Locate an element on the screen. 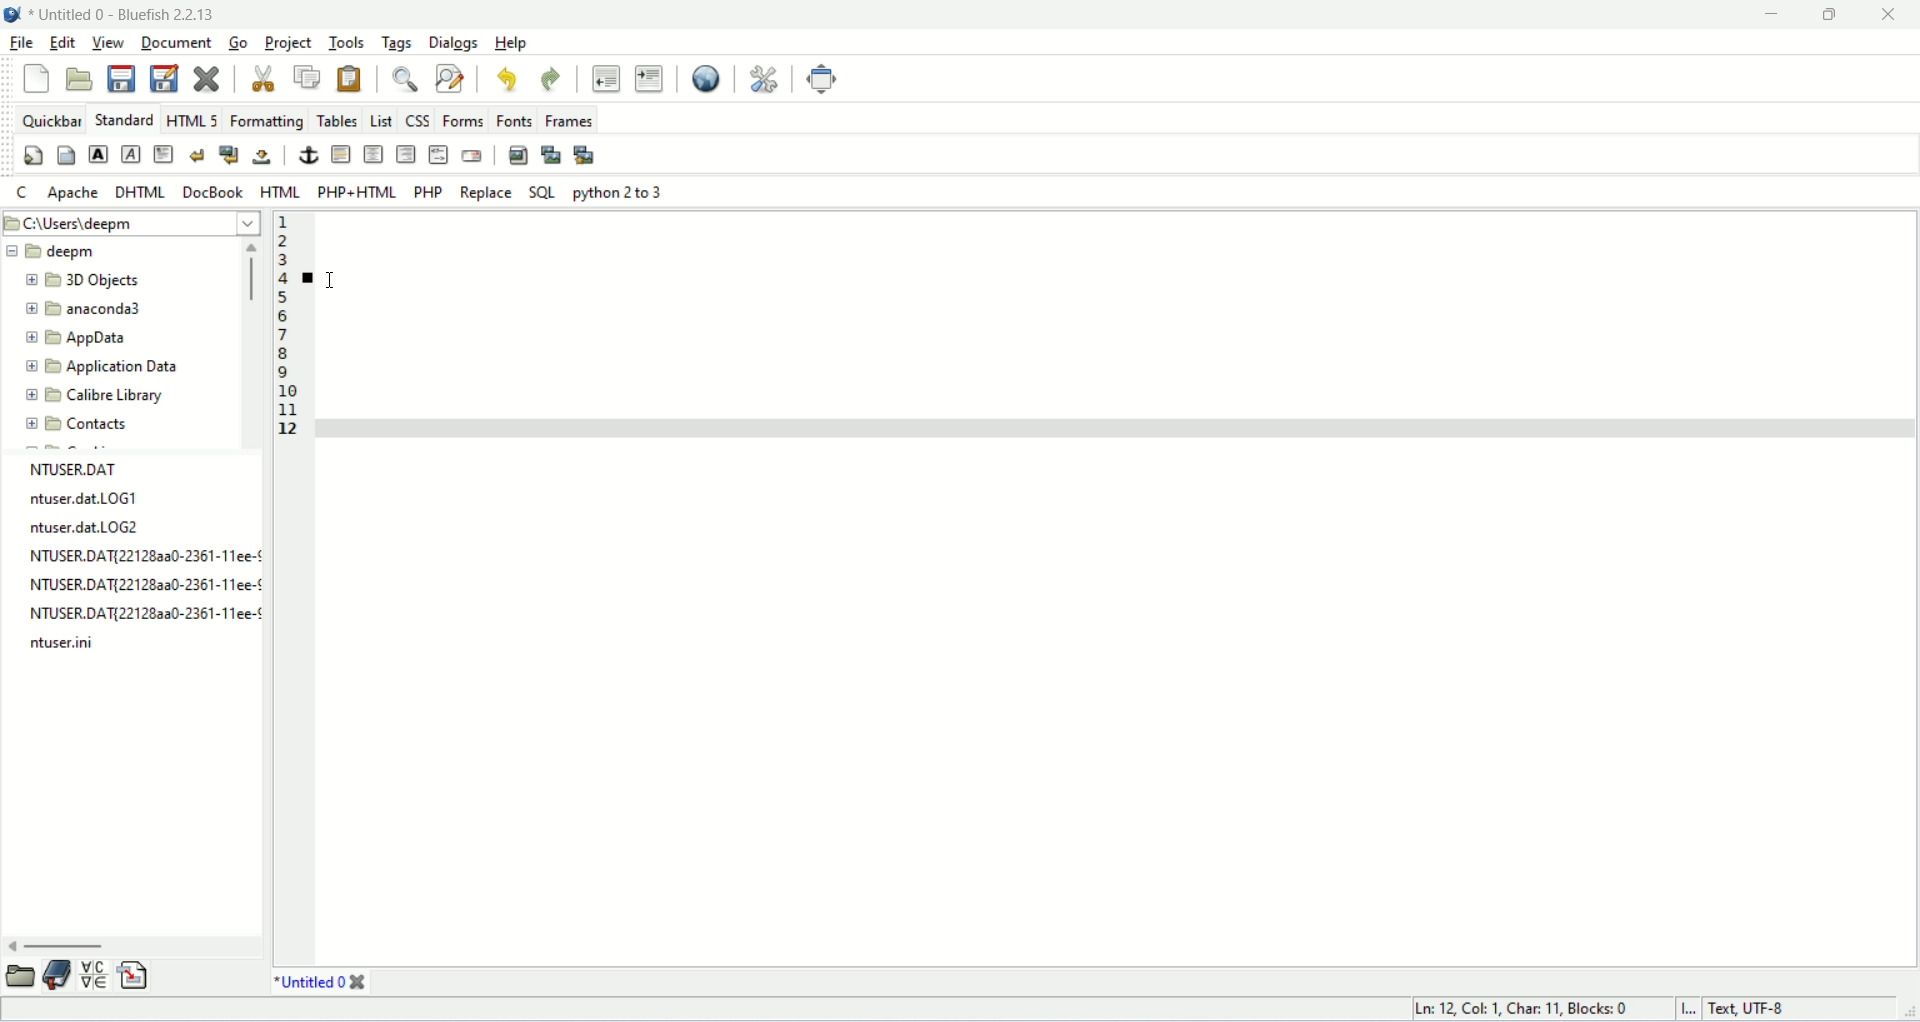 Image resolution: width=1920 pixels, height=1022 pixels. preview in browser is located at coordinates (705, 79).